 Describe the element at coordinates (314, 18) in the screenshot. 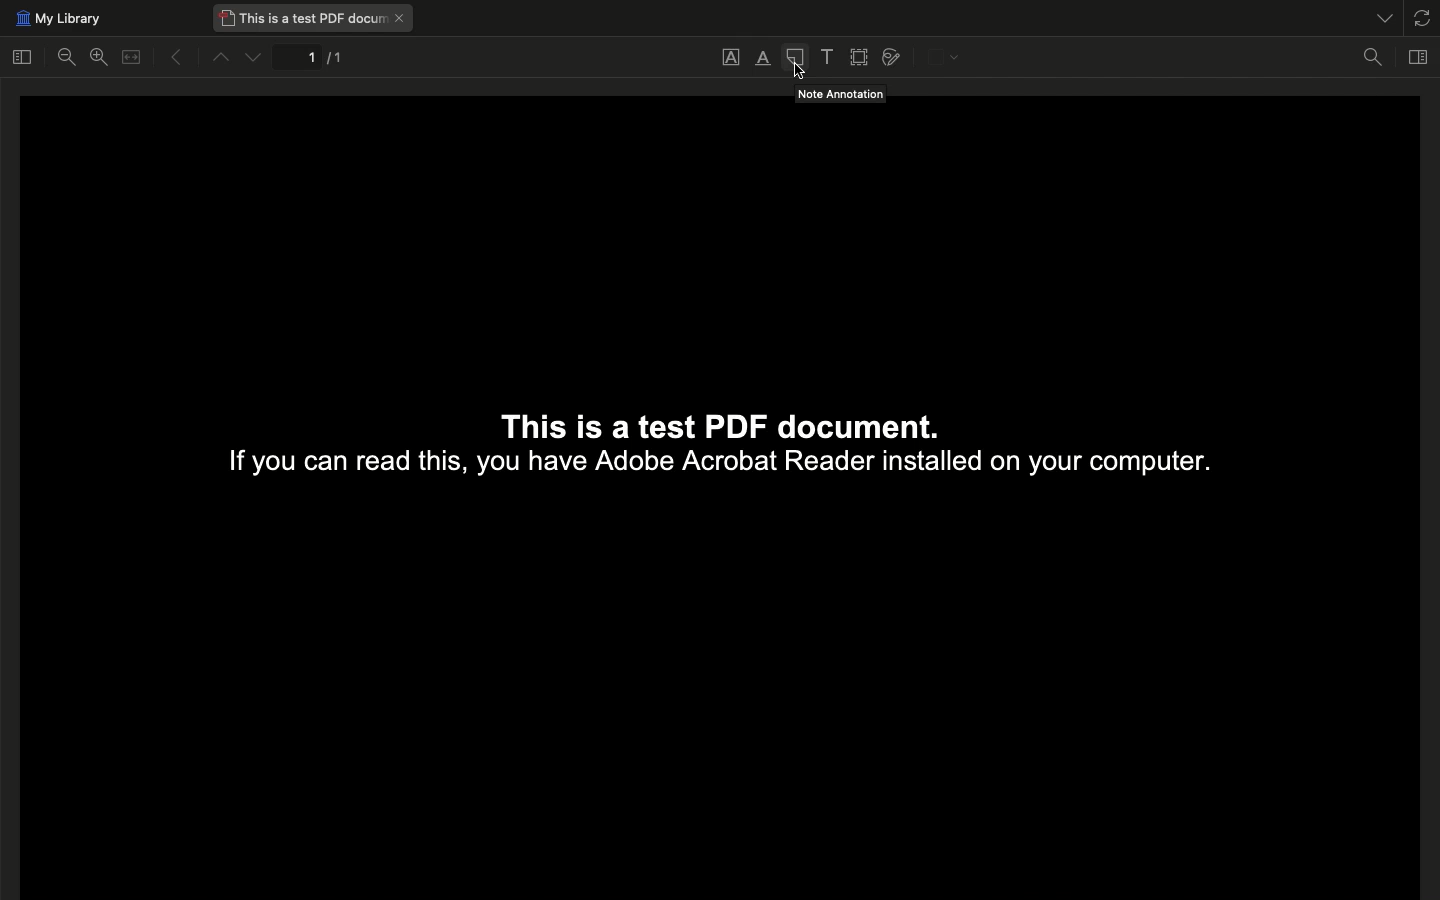

I see `This is a test PDF document` at that location.